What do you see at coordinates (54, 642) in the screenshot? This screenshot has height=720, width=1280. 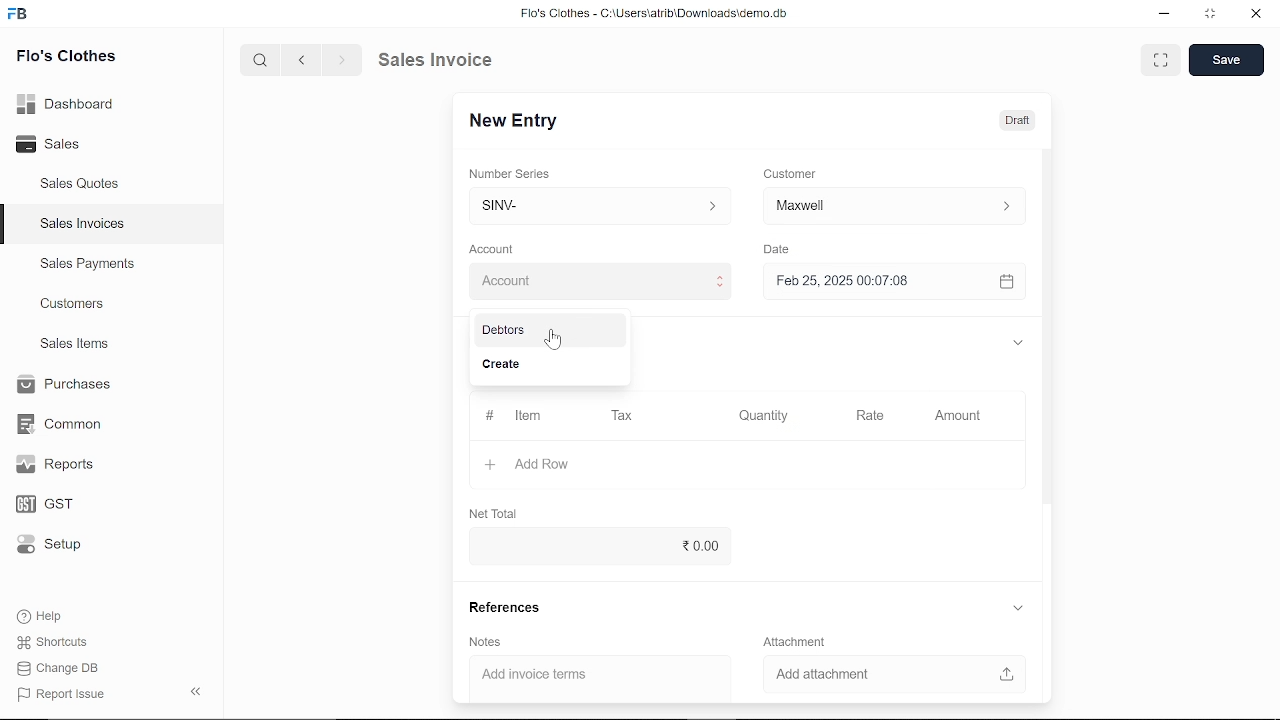 I see `Shortcuts` at bounding box center [54, 642].